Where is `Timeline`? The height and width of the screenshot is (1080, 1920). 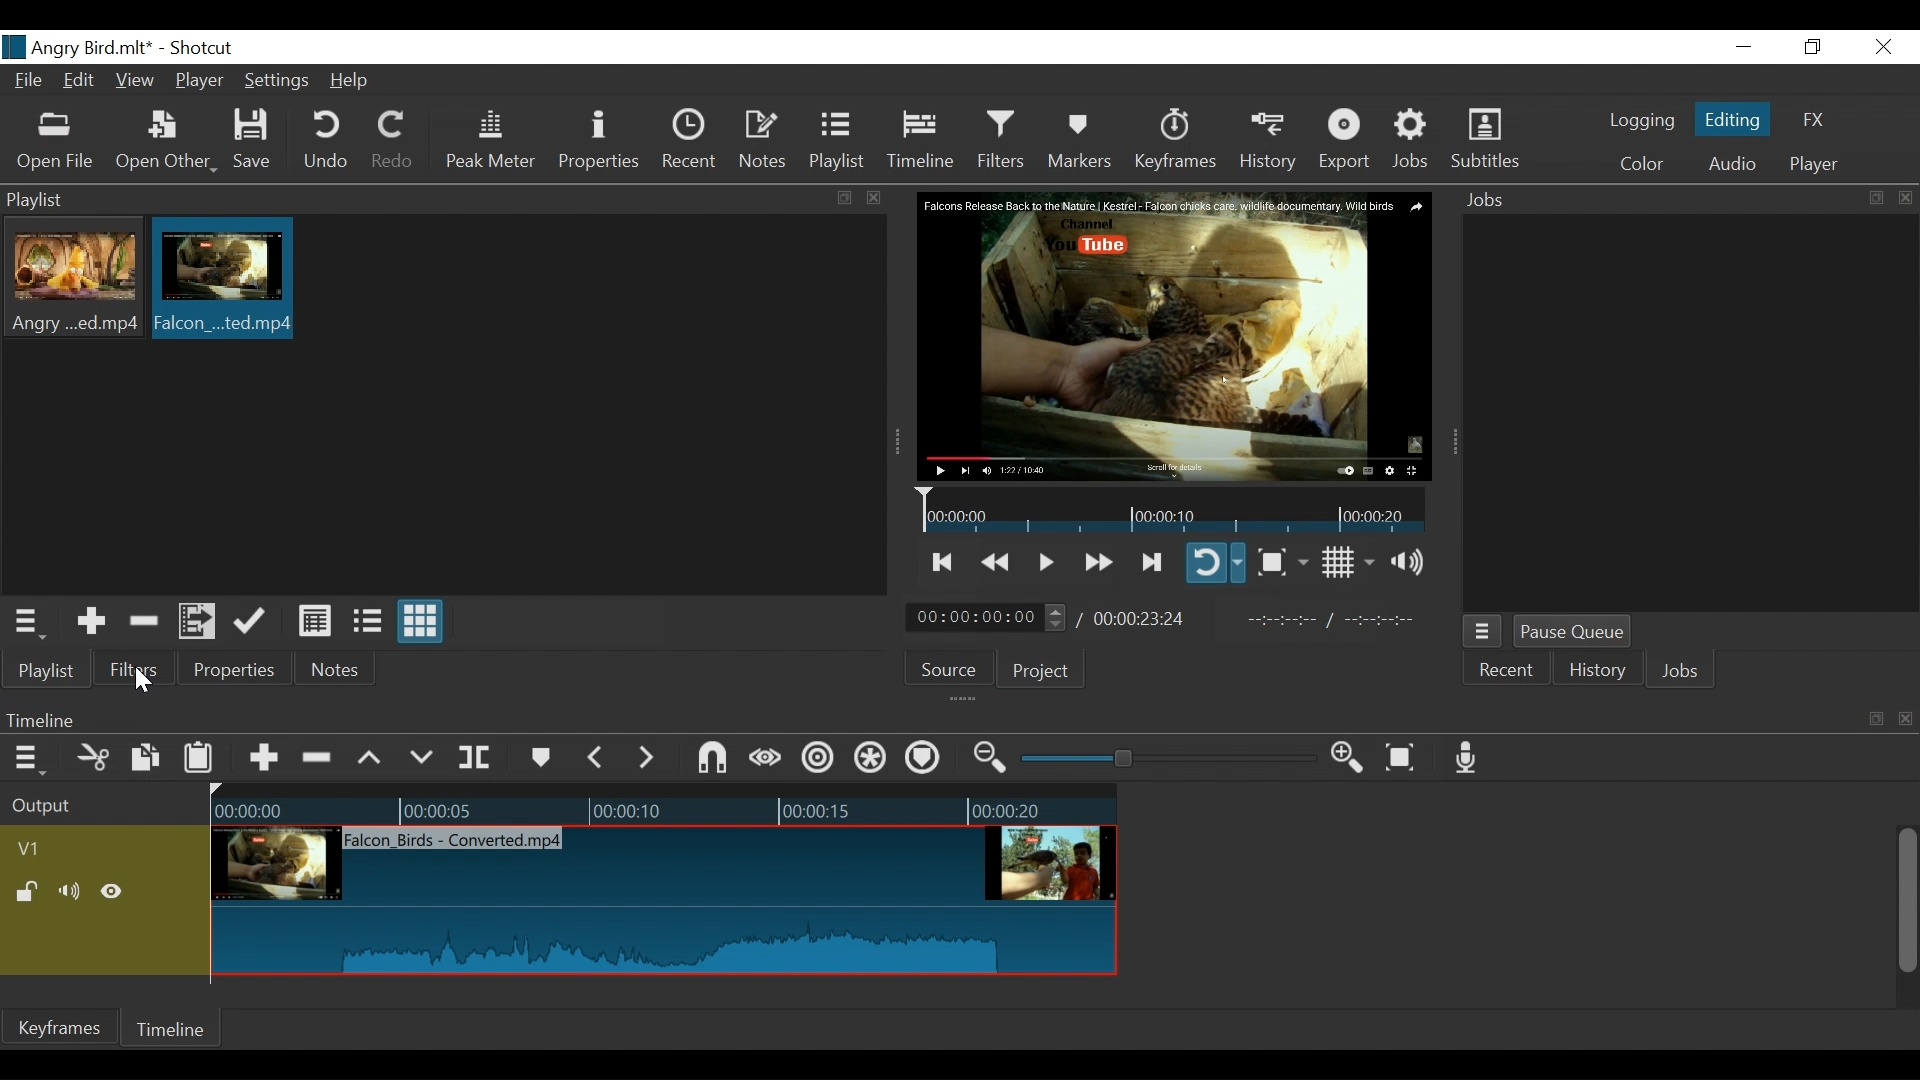
Timeline is located at coordinates (922, 140).